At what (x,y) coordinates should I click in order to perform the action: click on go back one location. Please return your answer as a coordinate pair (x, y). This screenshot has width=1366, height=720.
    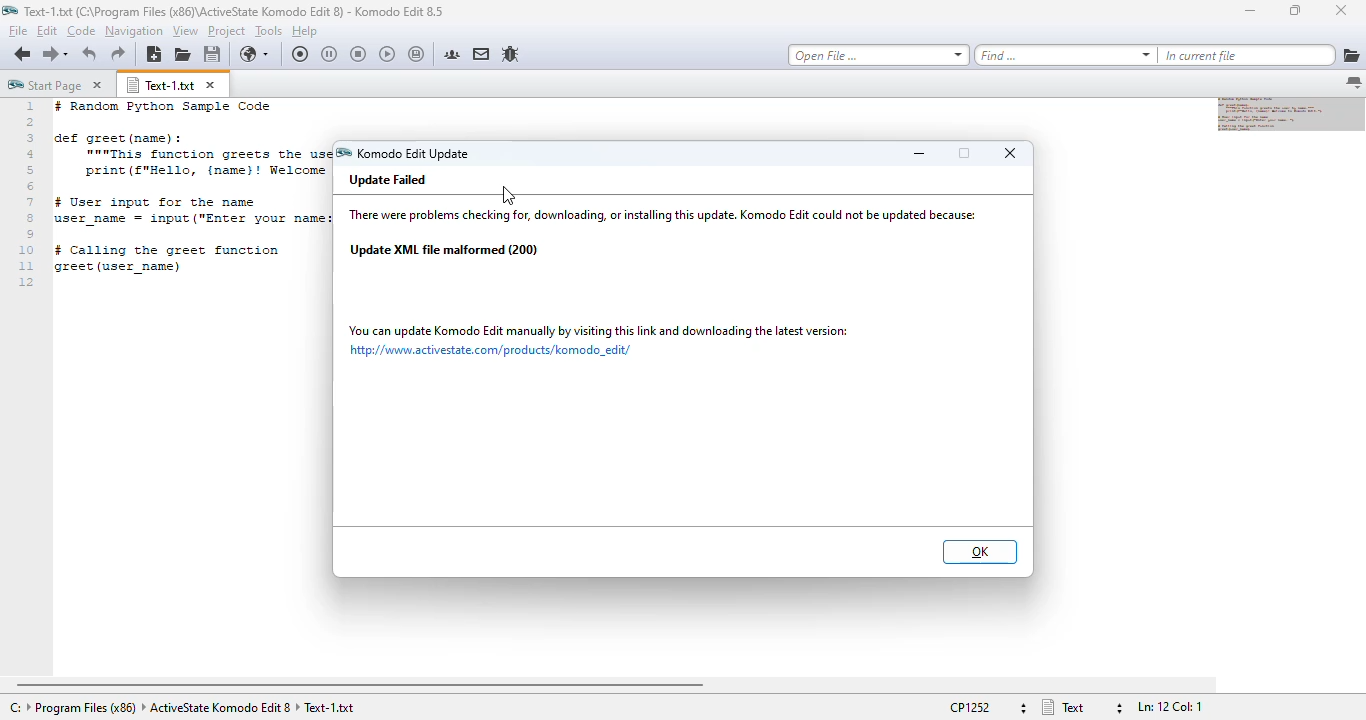
    Looking at the image, I should click on (23, 53).